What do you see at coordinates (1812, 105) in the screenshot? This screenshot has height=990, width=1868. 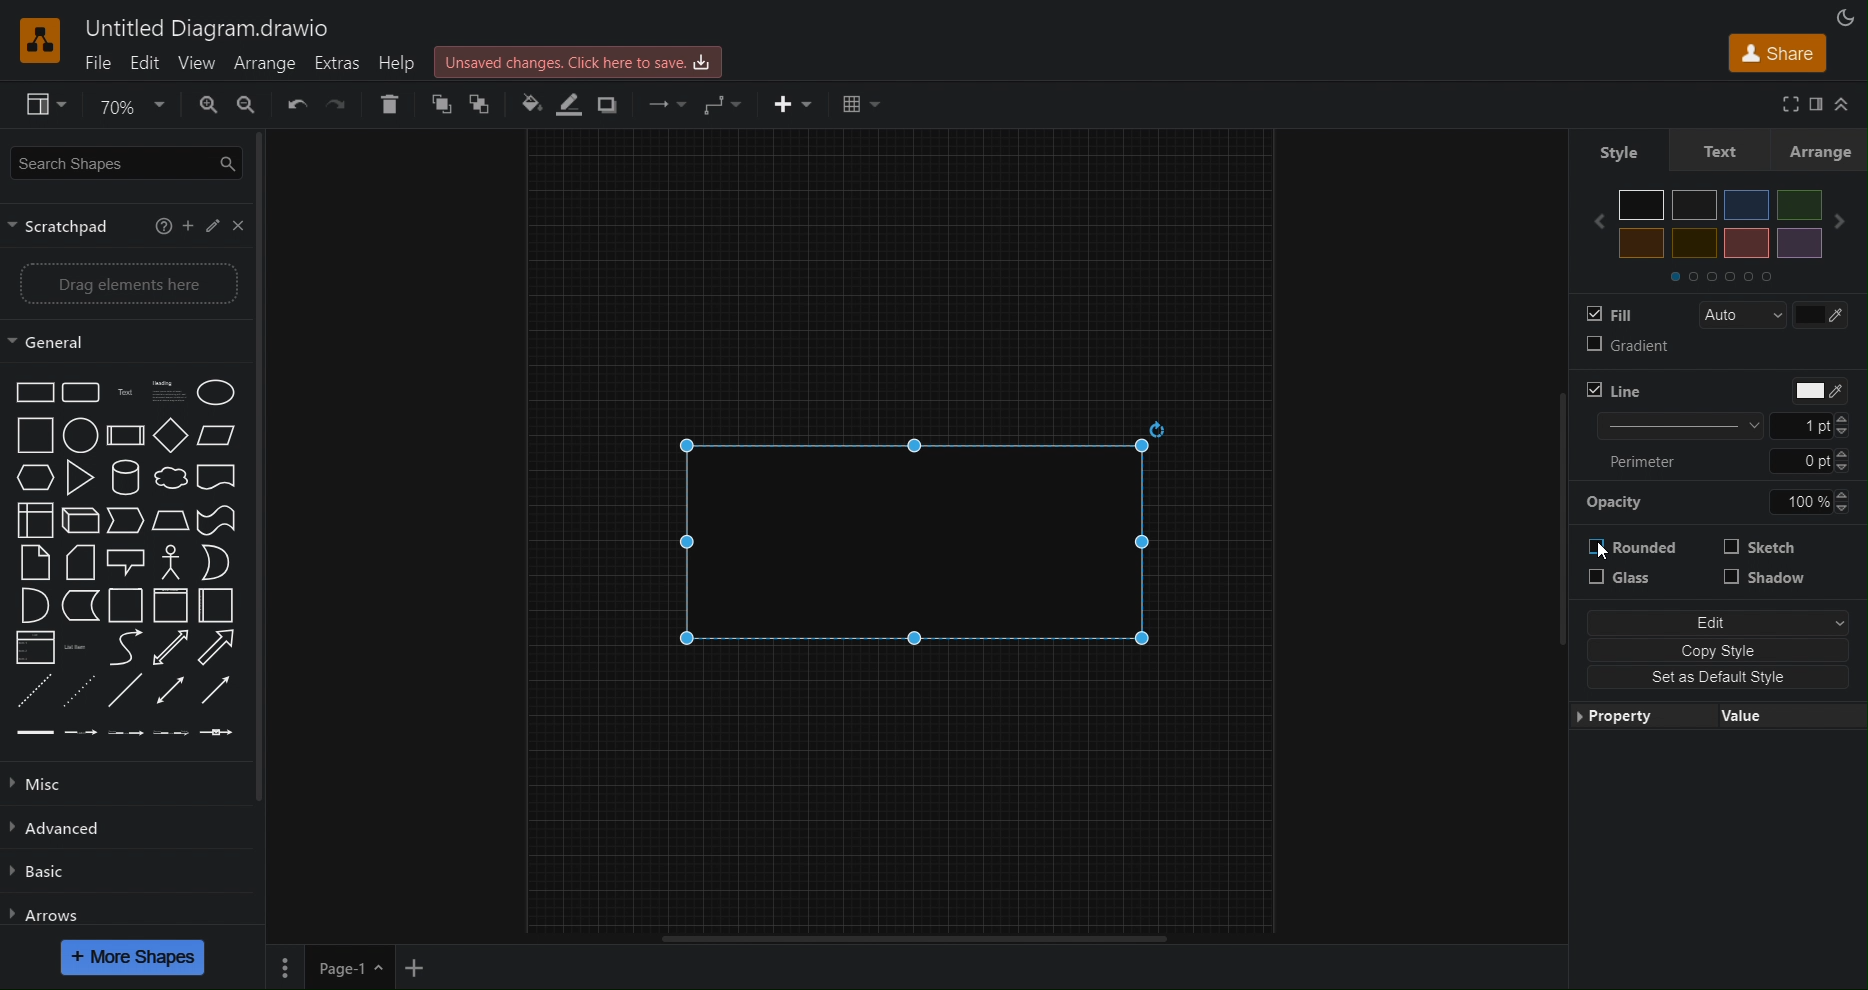 I see `Format` at bounding box center [1812, 105].